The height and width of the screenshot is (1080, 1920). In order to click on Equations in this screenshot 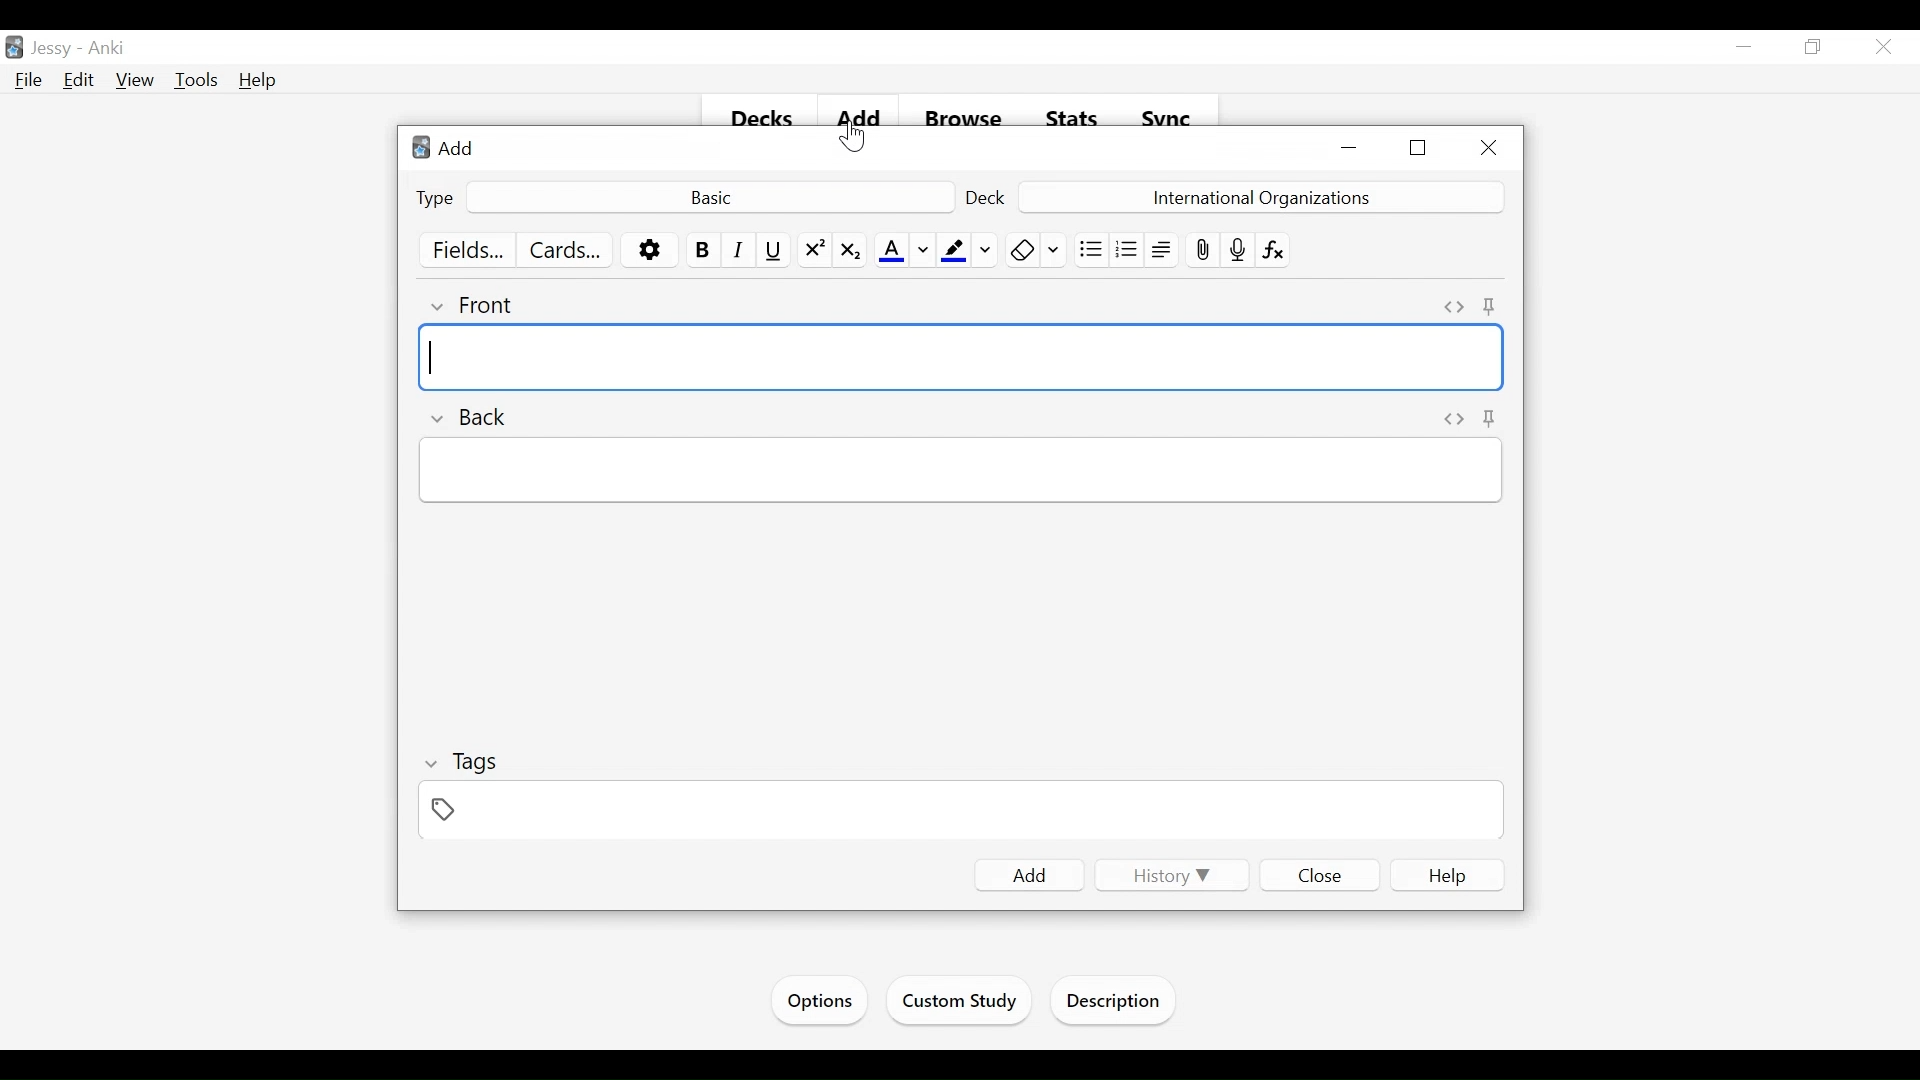, I will do `click(1271, 250)`.